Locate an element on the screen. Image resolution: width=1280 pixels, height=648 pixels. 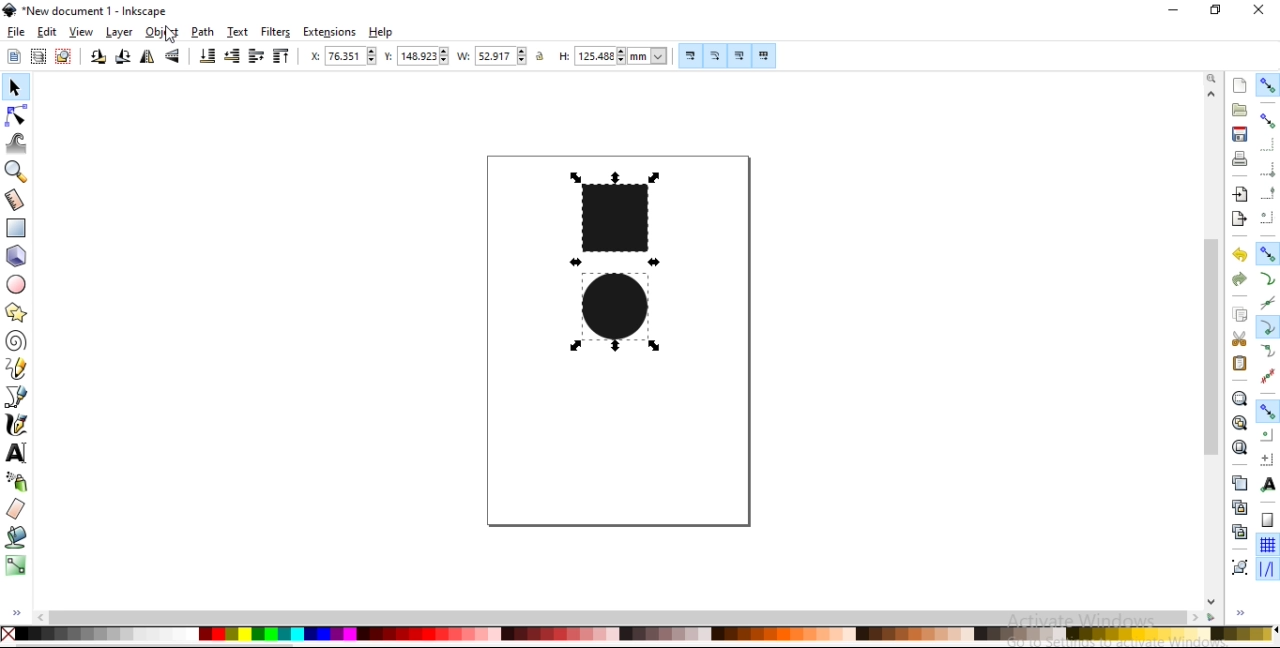
draw calligraphic or brush strokes is located at coordinates (18, 423).